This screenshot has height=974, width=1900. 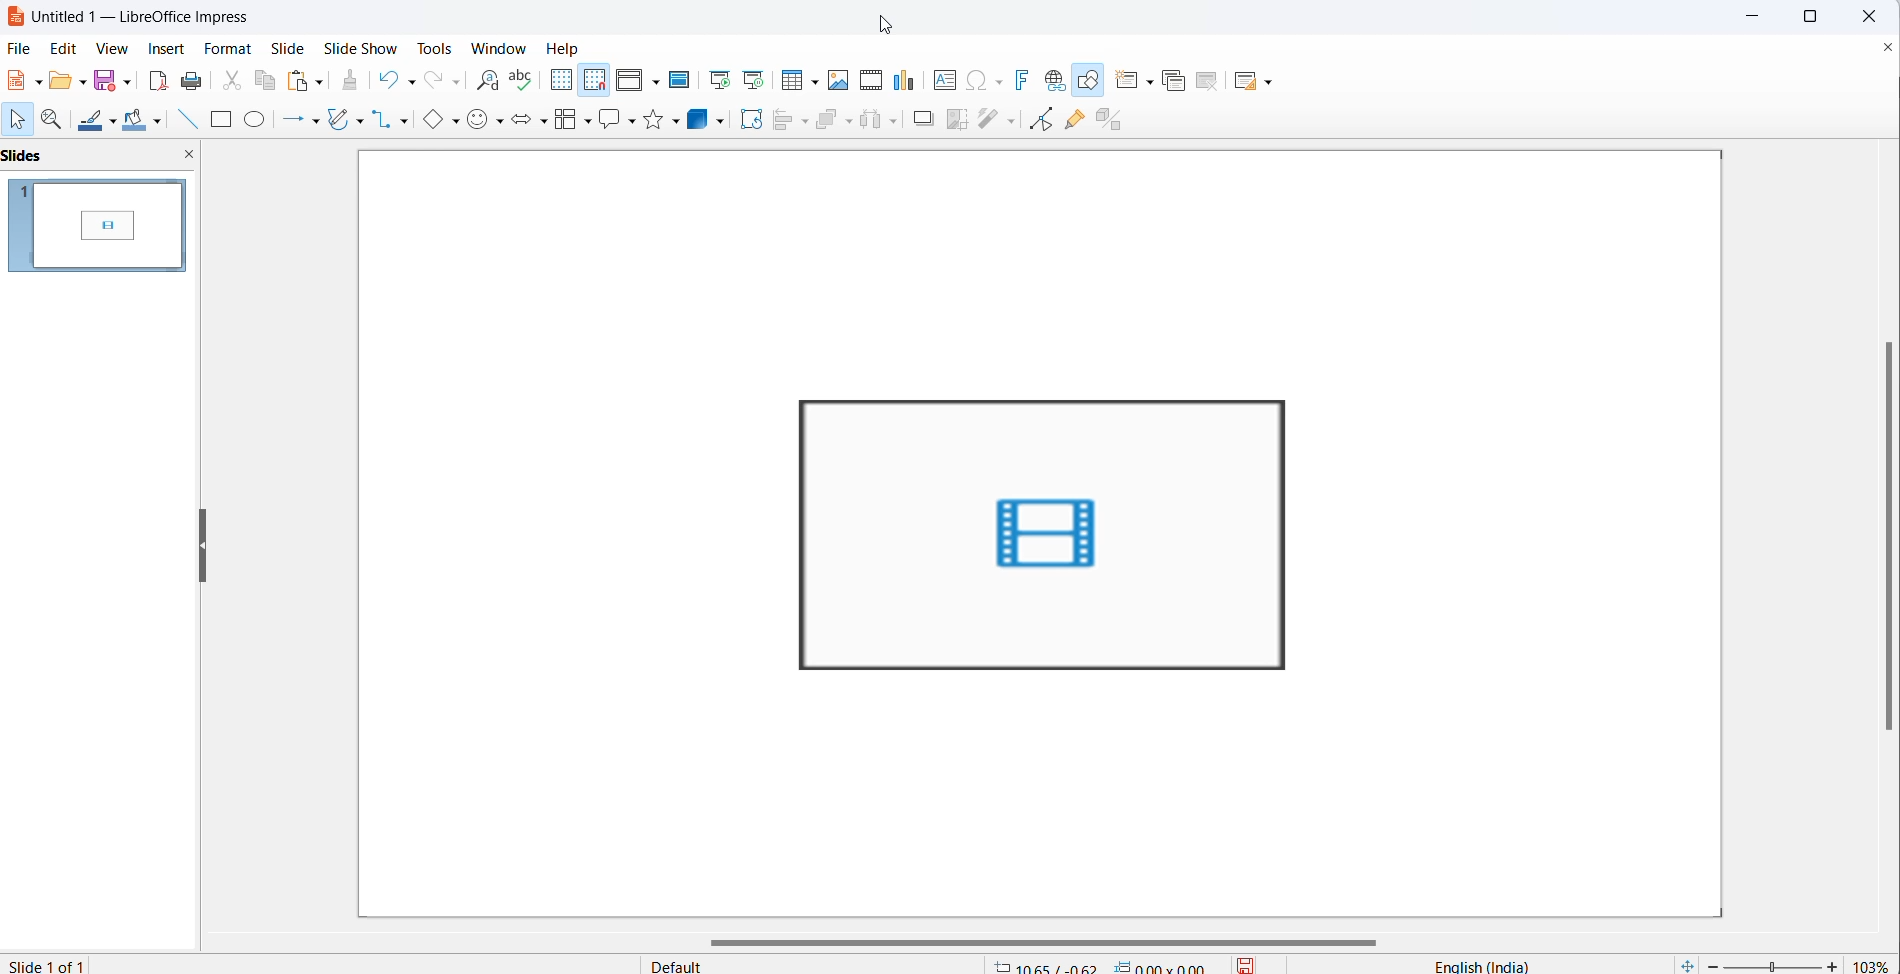 What do you see at coordinates (818, 963) in the screenshot?
I see `slide master type` at bounding box center [818, 963].